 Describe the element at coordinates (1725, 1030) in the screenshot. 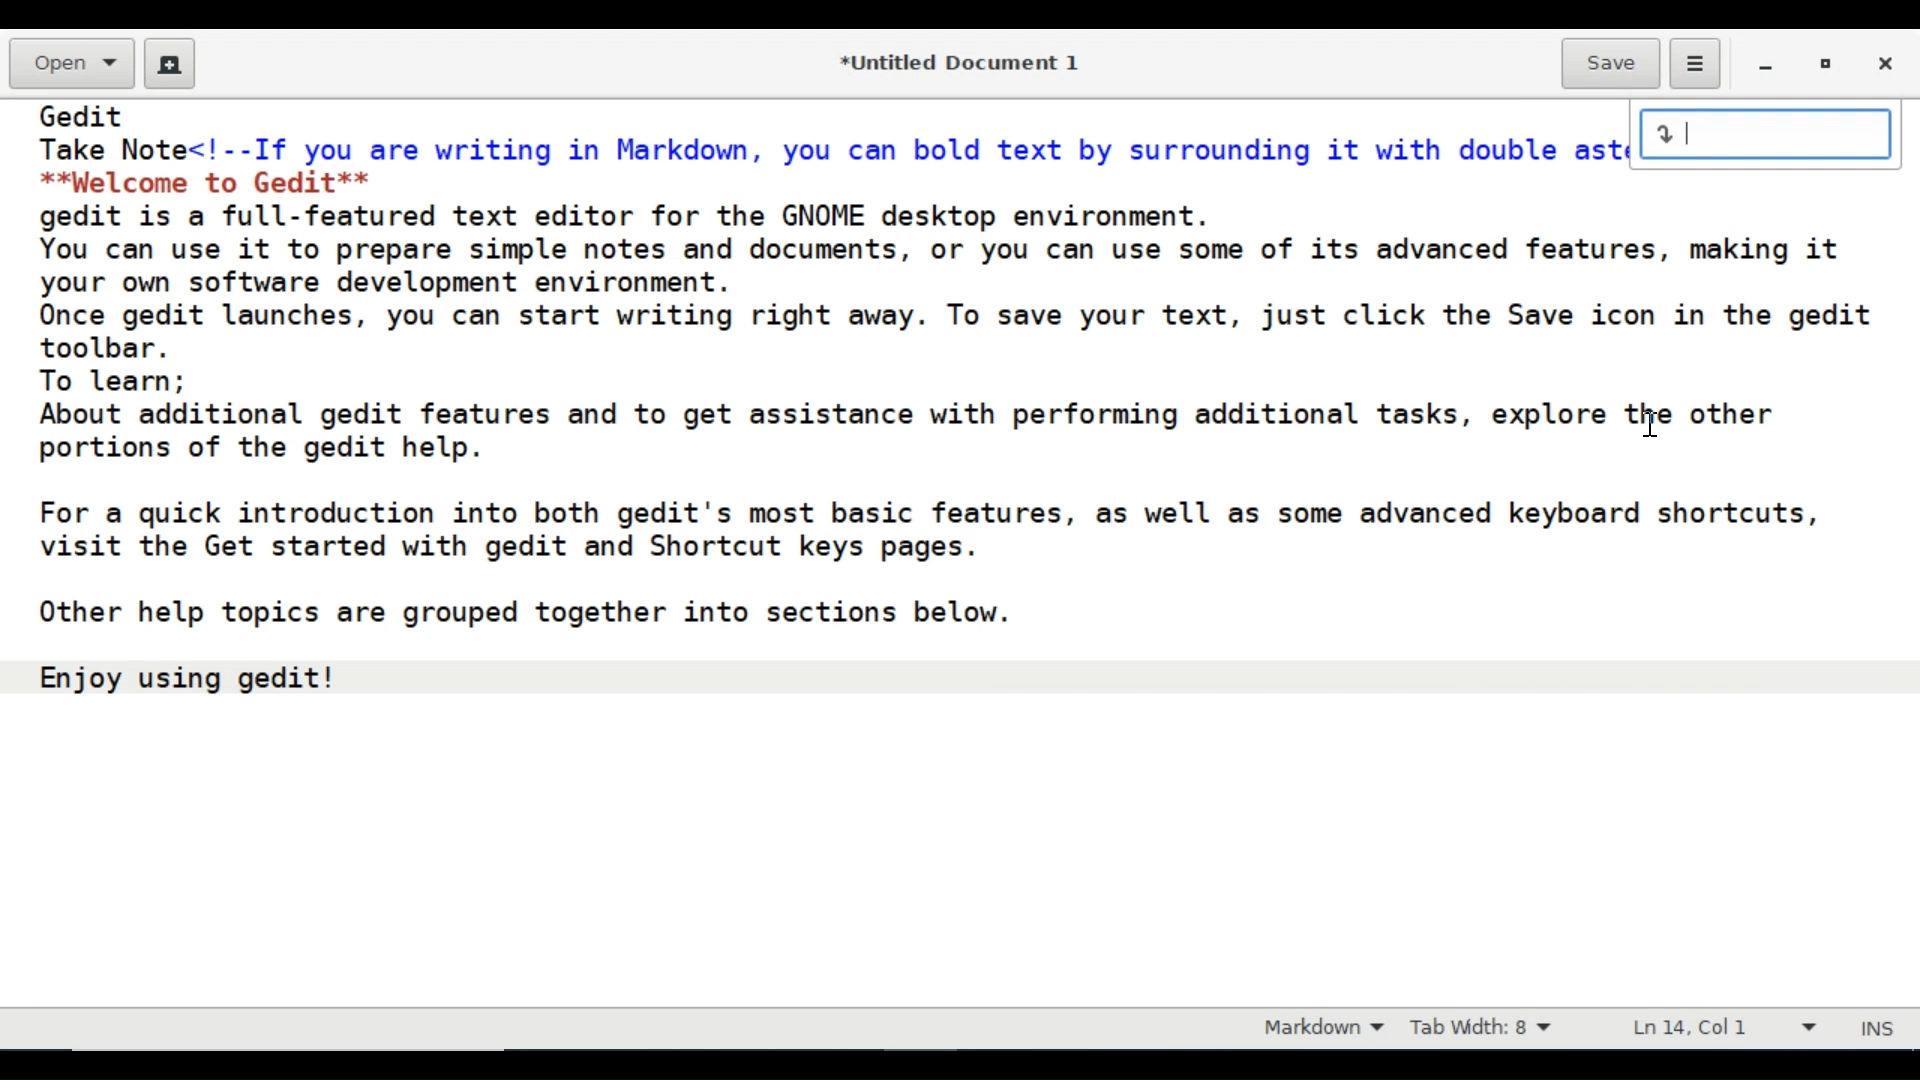

I see `Line and Column prefernce` at that location.